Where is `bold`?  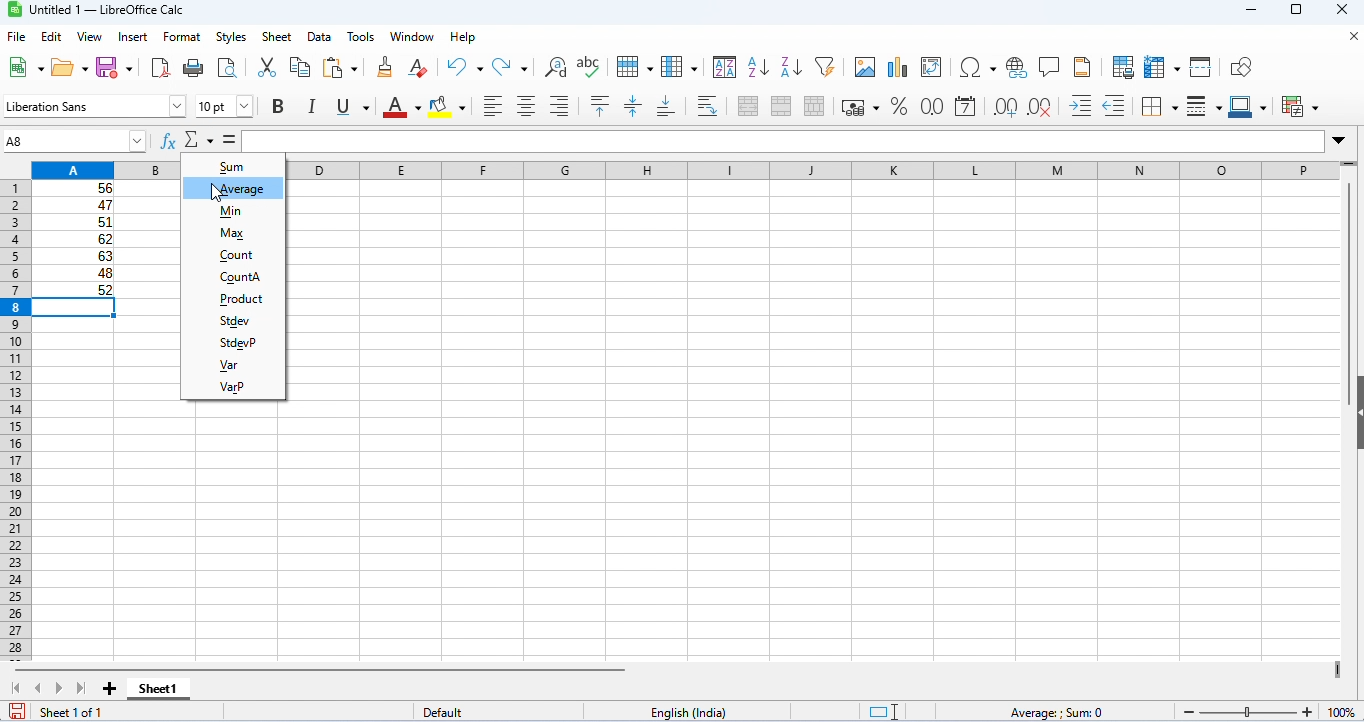 bold is located at coordinates (278, 107).